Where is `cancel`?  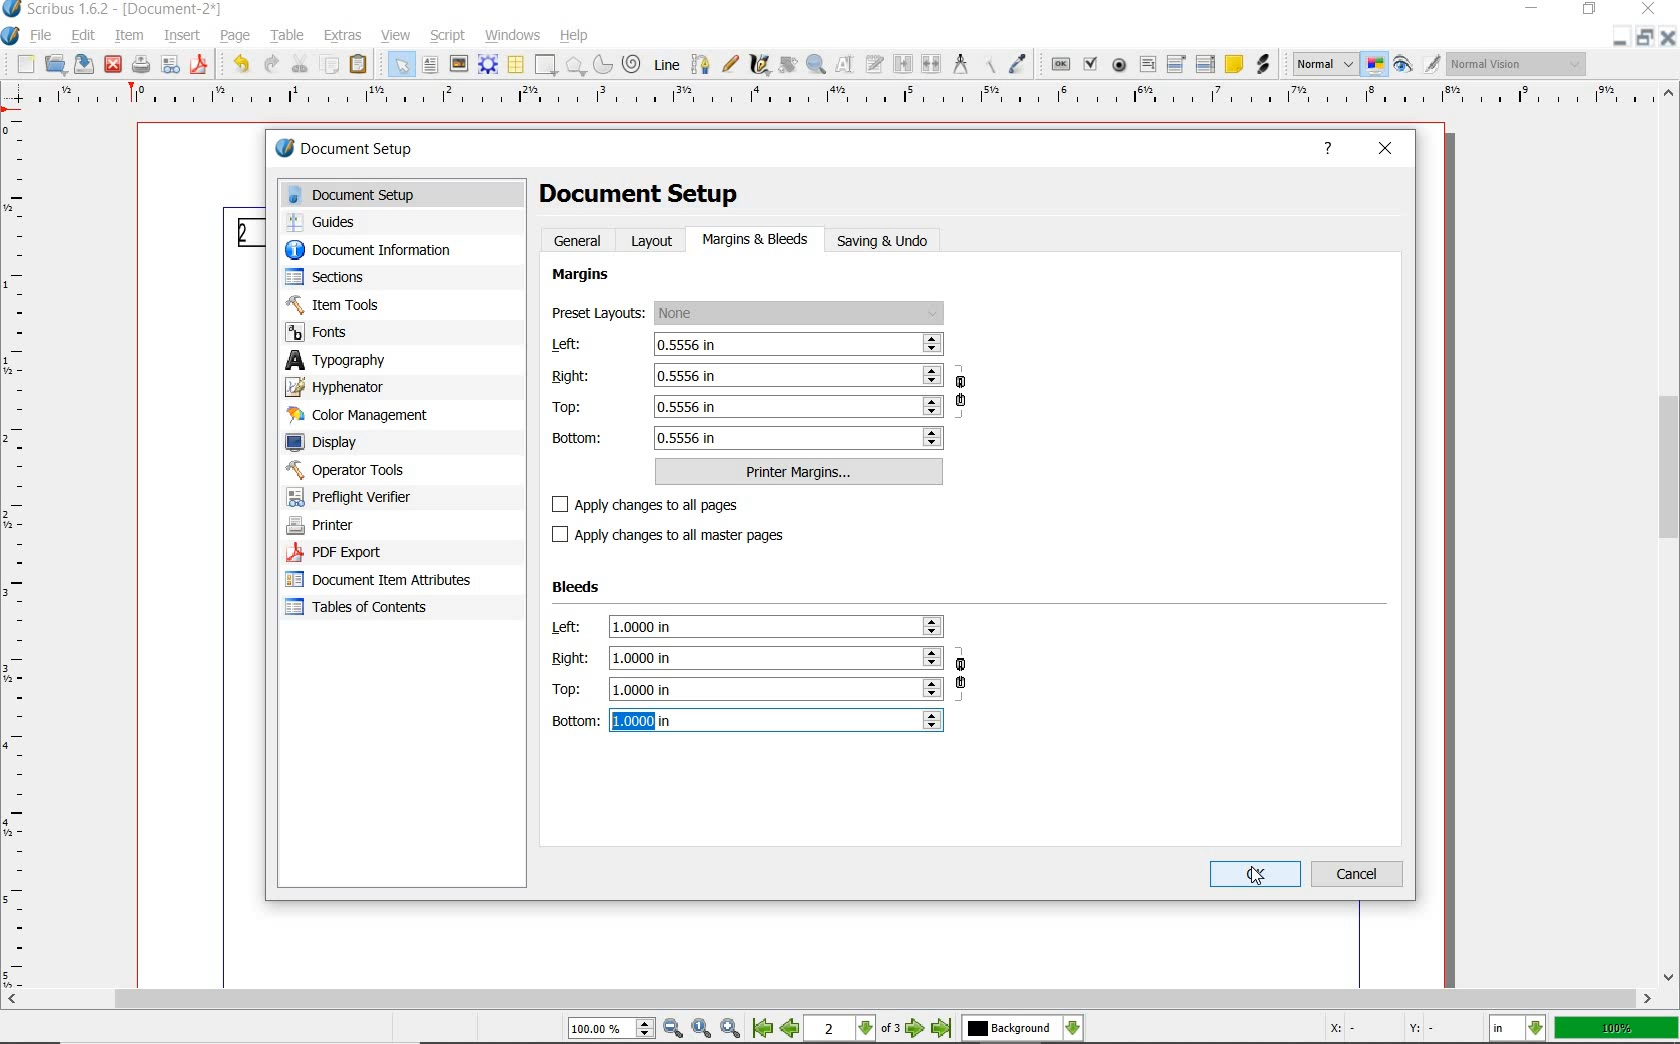
cancel is located at coordinates (1360, 873).